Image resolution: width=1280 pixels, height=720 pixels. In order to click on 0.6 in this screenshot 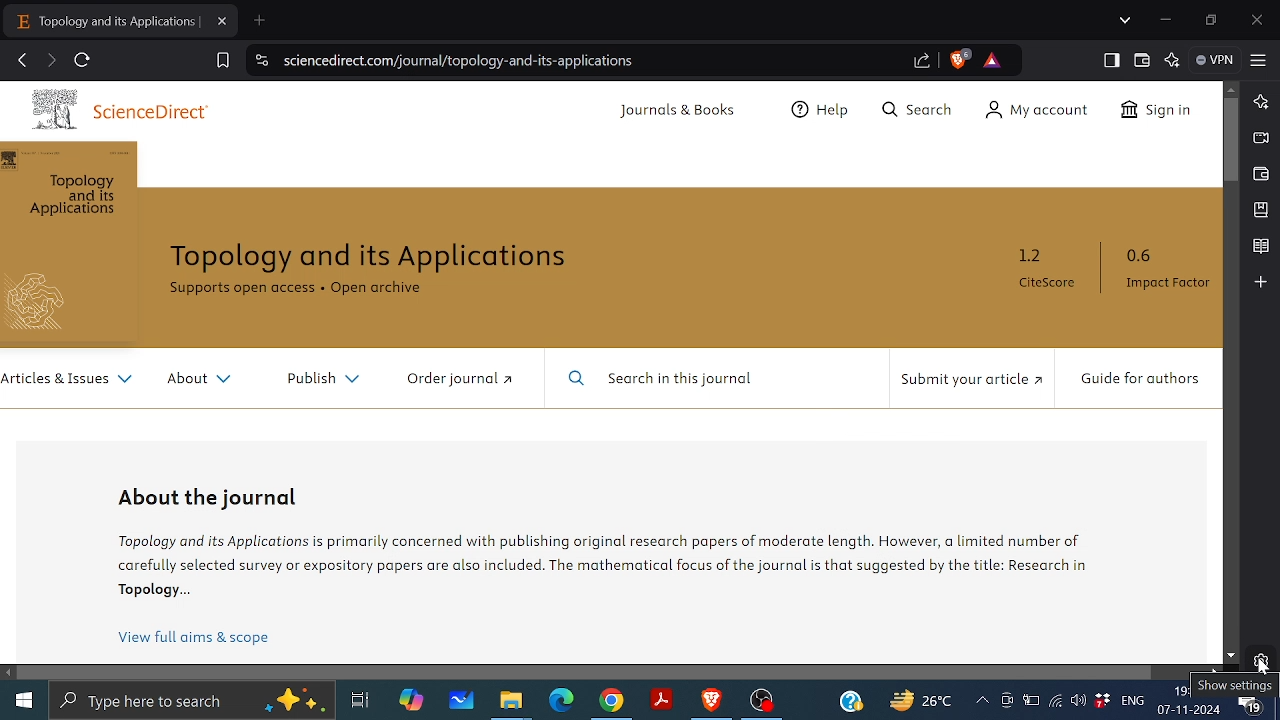, I will do `click(1143, 251)`.